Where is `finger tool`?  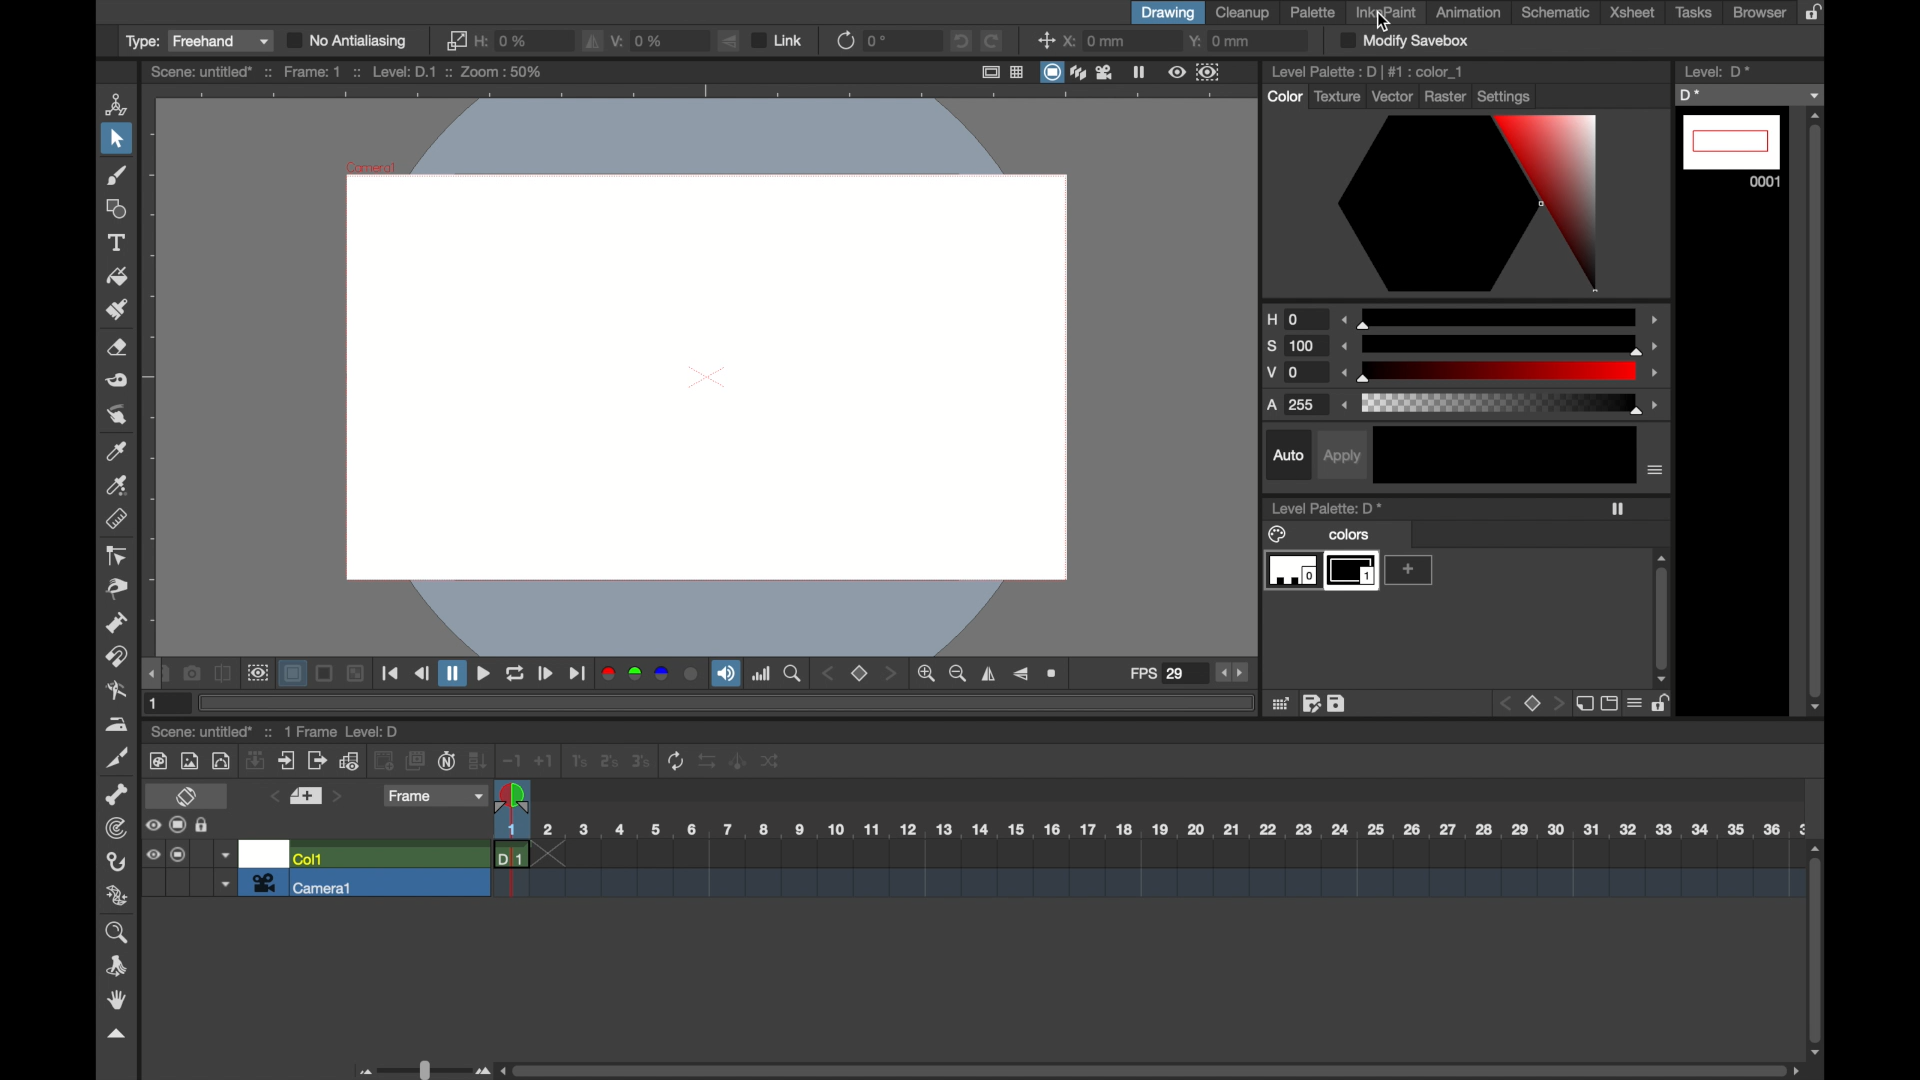 finger tool is located at coordinates (115, 414).